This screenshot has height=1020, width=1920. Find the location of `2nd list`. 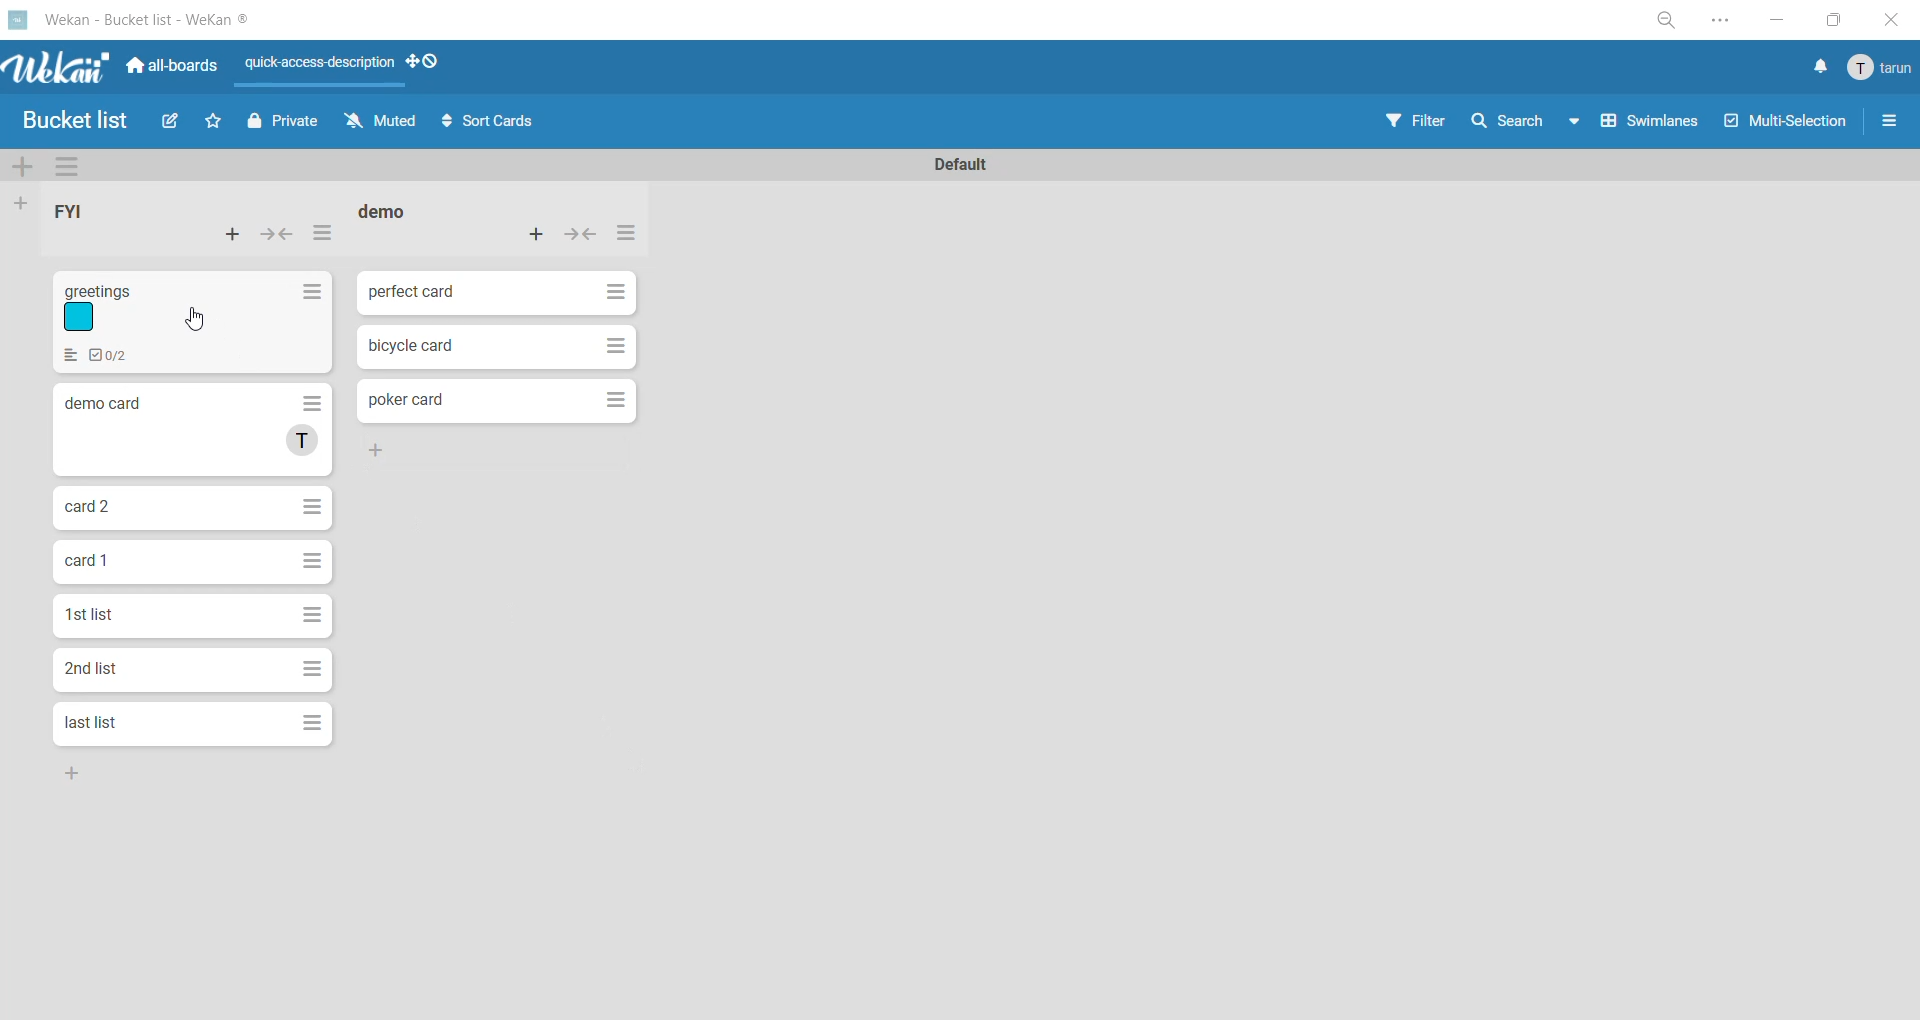

2nd list is located at coordinates (192, 672).